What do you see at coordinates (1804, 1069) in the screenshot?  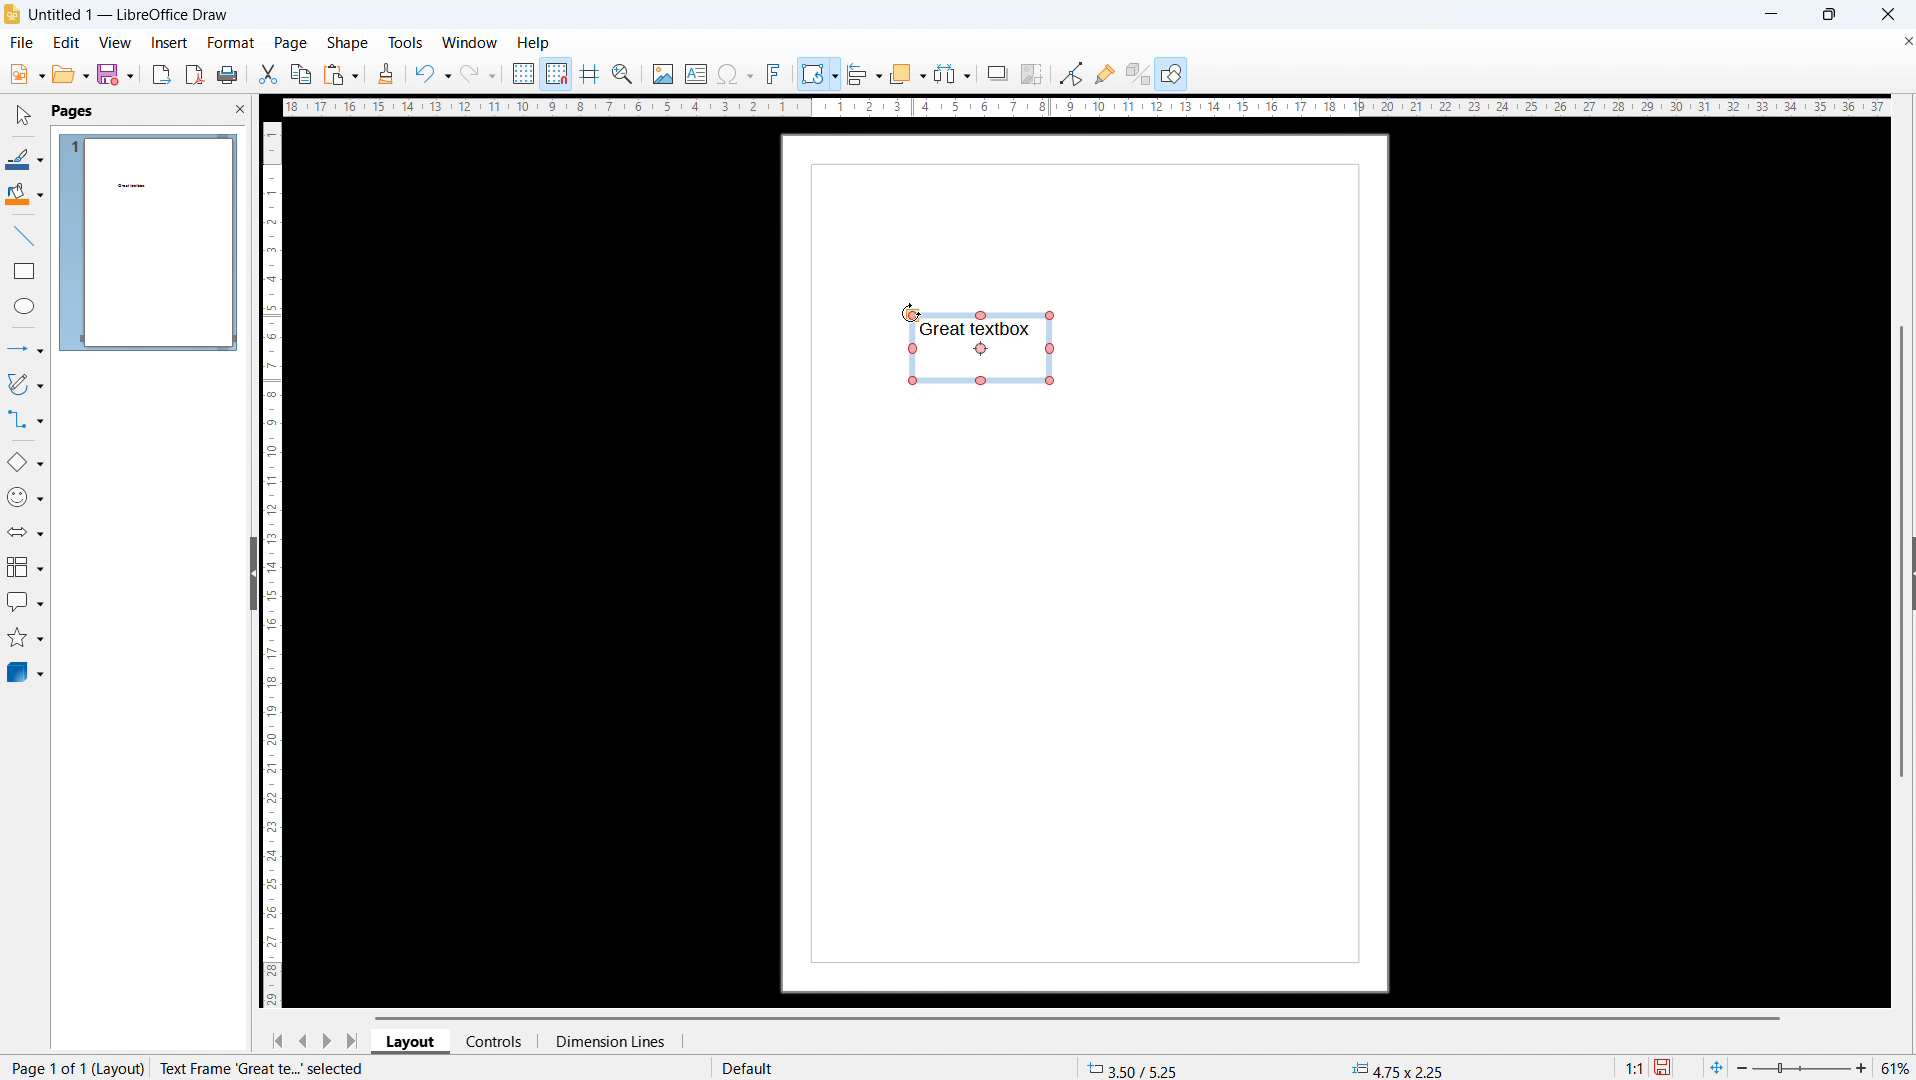 I see `Zoom slider` at bounding box center [1804, 1069].